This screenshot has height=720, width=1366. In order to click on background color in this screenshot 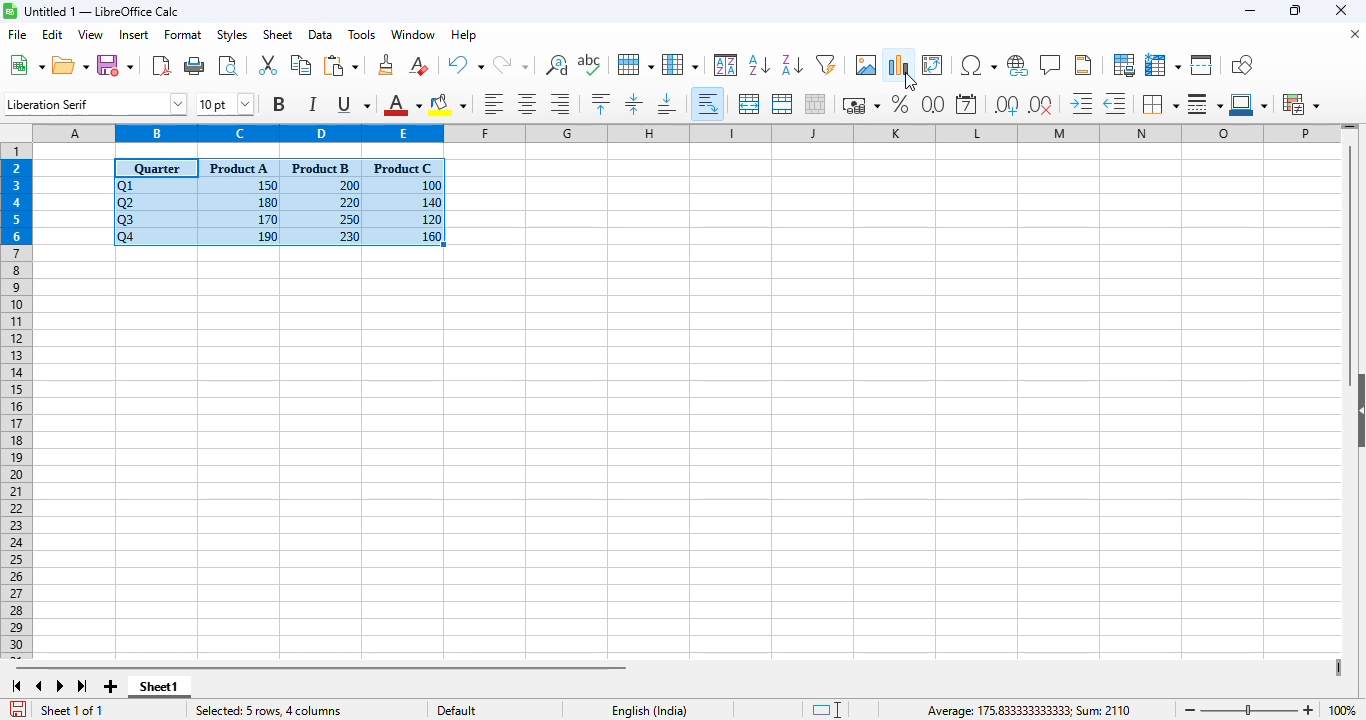, I will do `click(448, 104)`.